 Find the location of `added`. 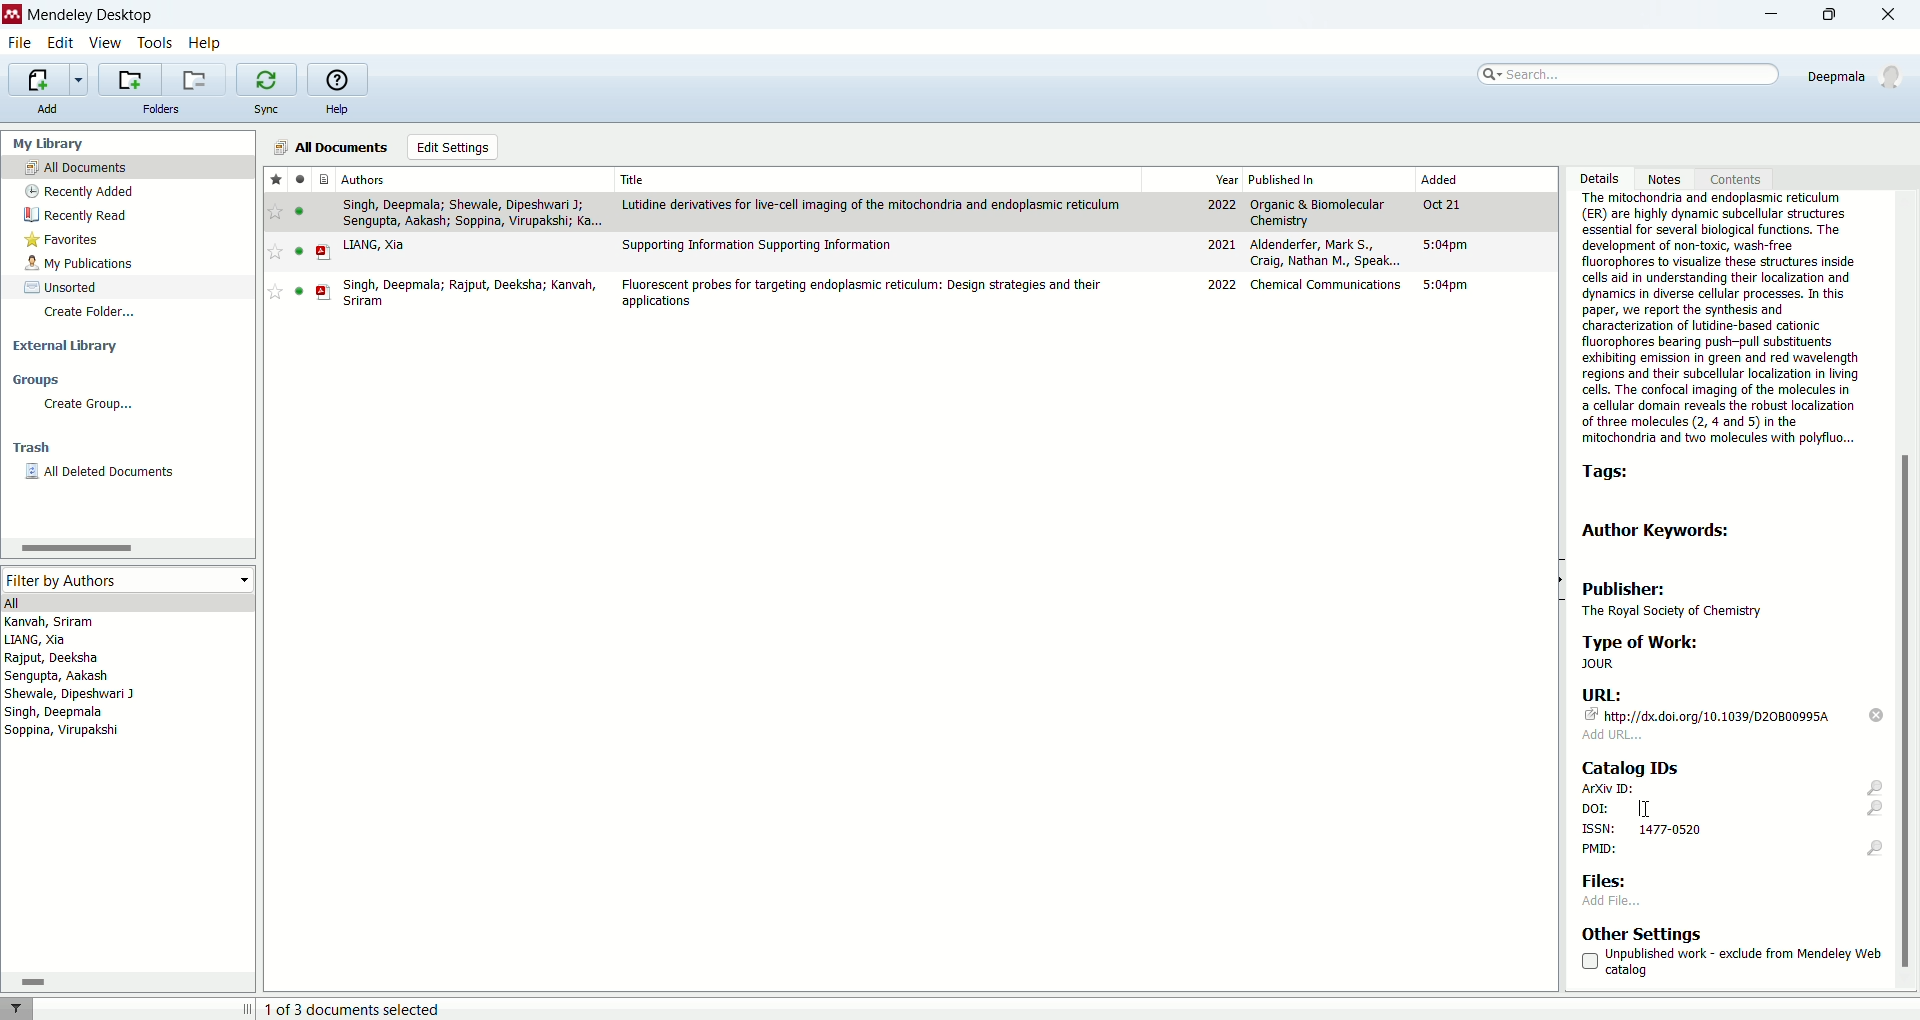

added is located at coordinates (1440, 178).